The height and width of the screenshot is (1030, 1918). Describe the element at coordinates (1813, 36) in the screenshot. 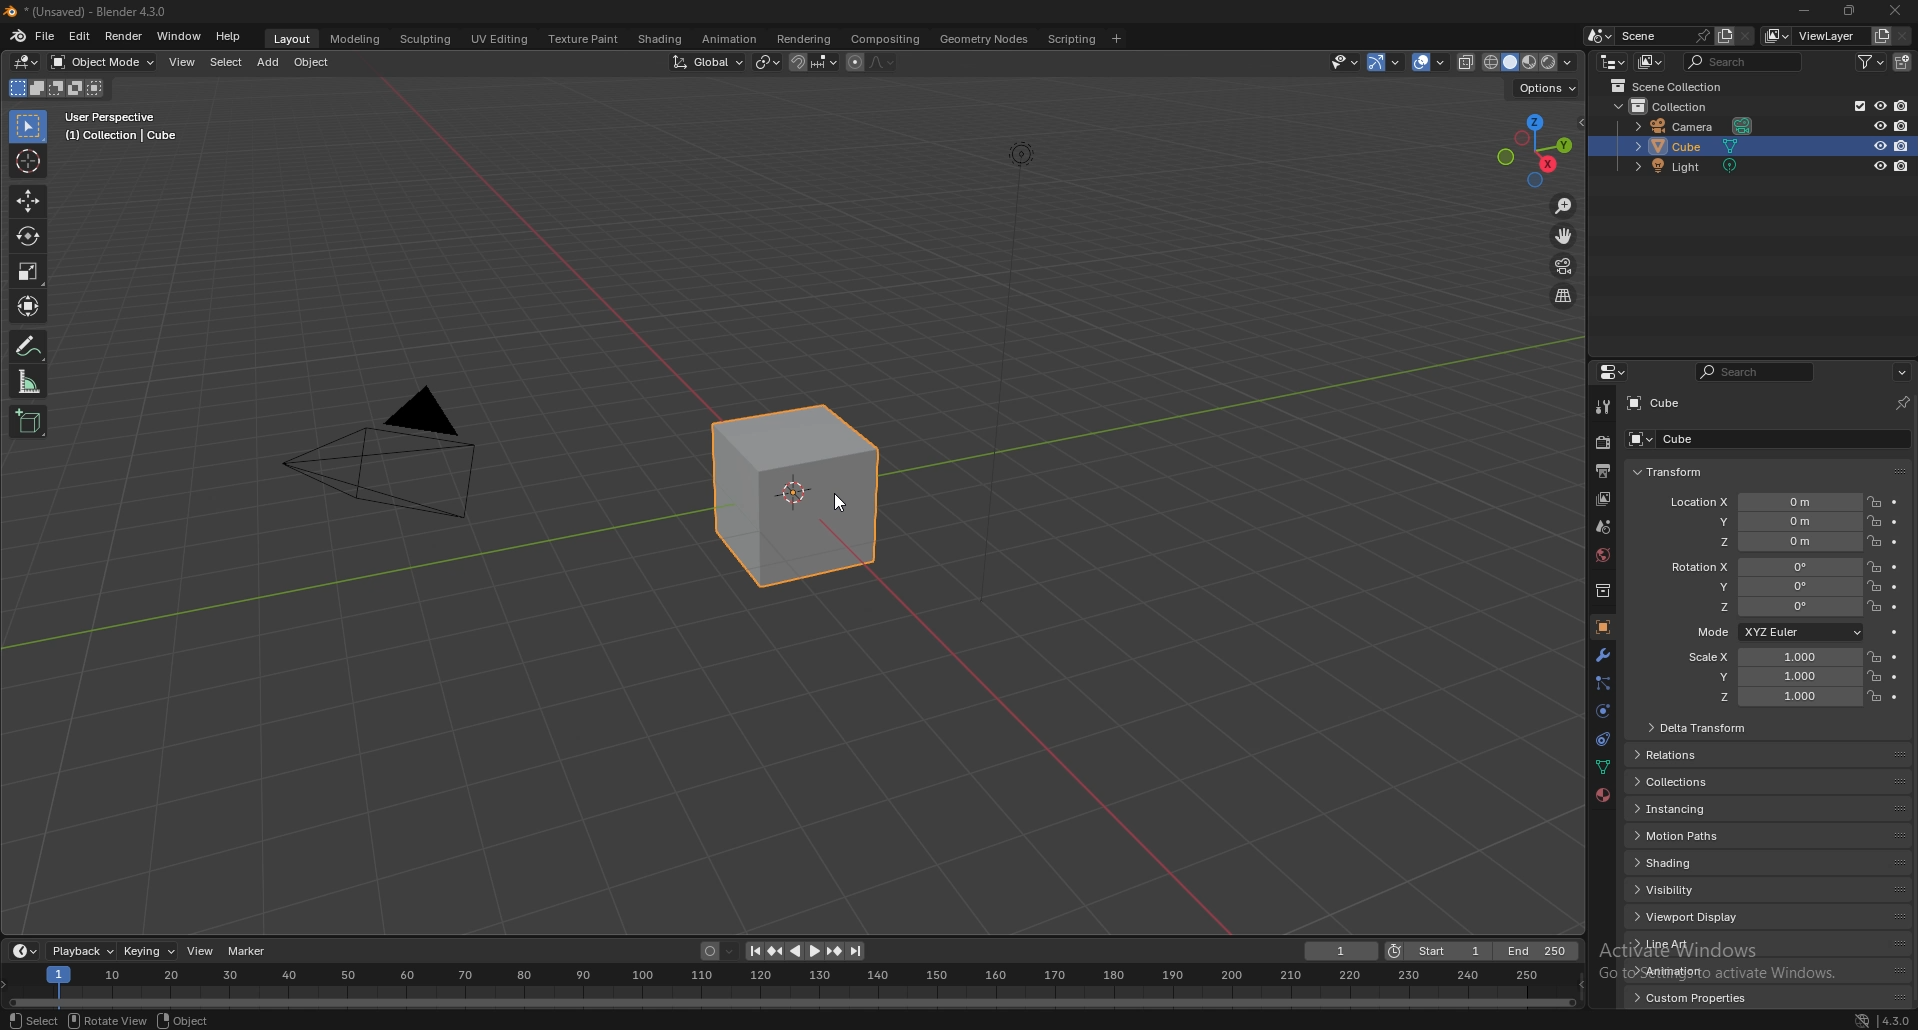

I see `viewlayer` at that location.